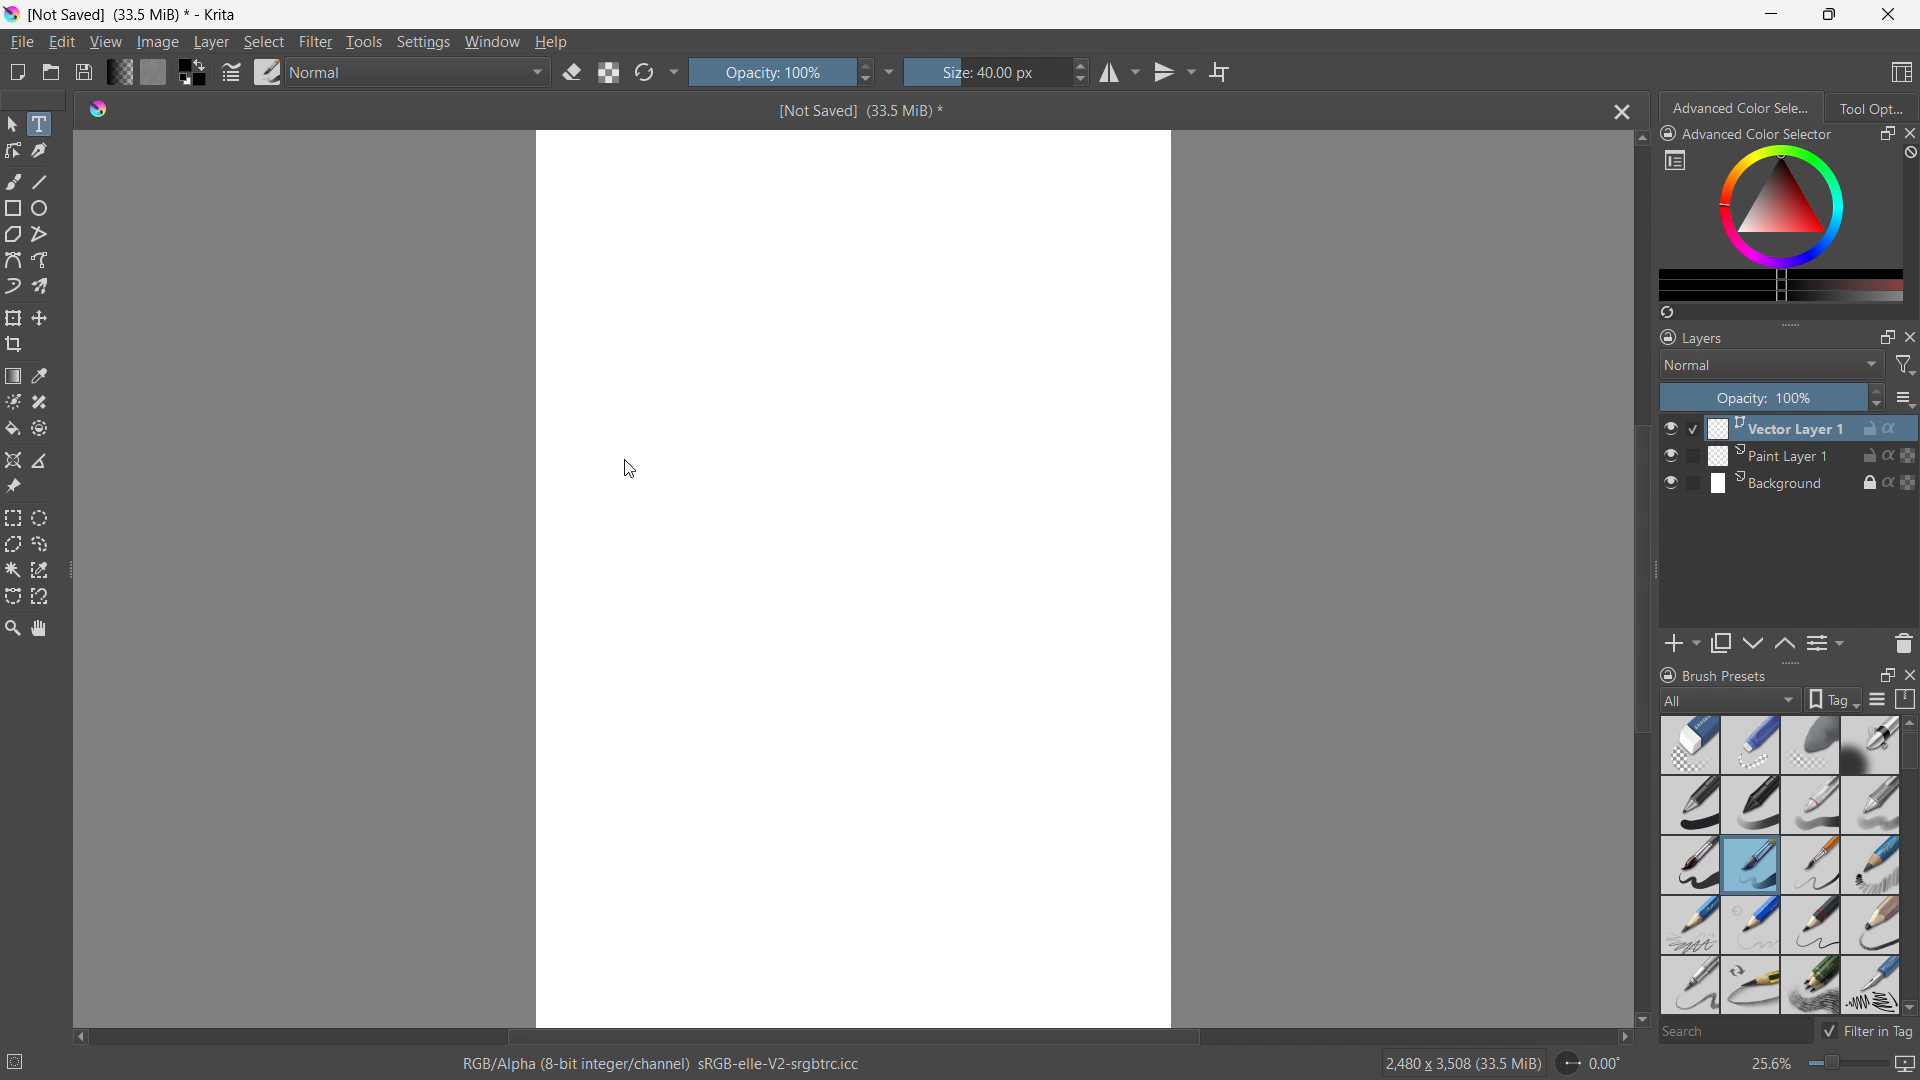 The width and height of the screenshot is (1920, 1080). What do you see at coordinates (192, 73) in the screenshot?
I see `swap foreground and background colors` at bounding box center [192, 73].